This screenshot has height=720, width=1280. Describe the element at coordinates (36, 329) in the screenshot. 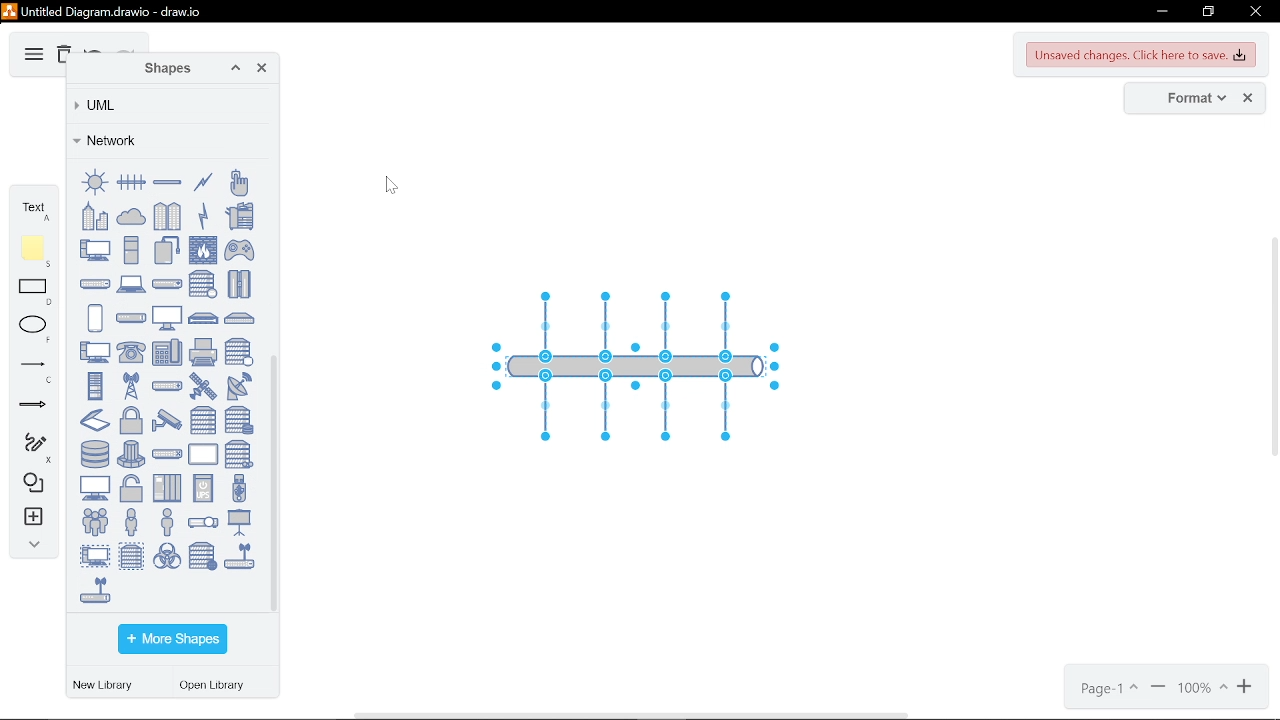

I see `ellipse` at that location.